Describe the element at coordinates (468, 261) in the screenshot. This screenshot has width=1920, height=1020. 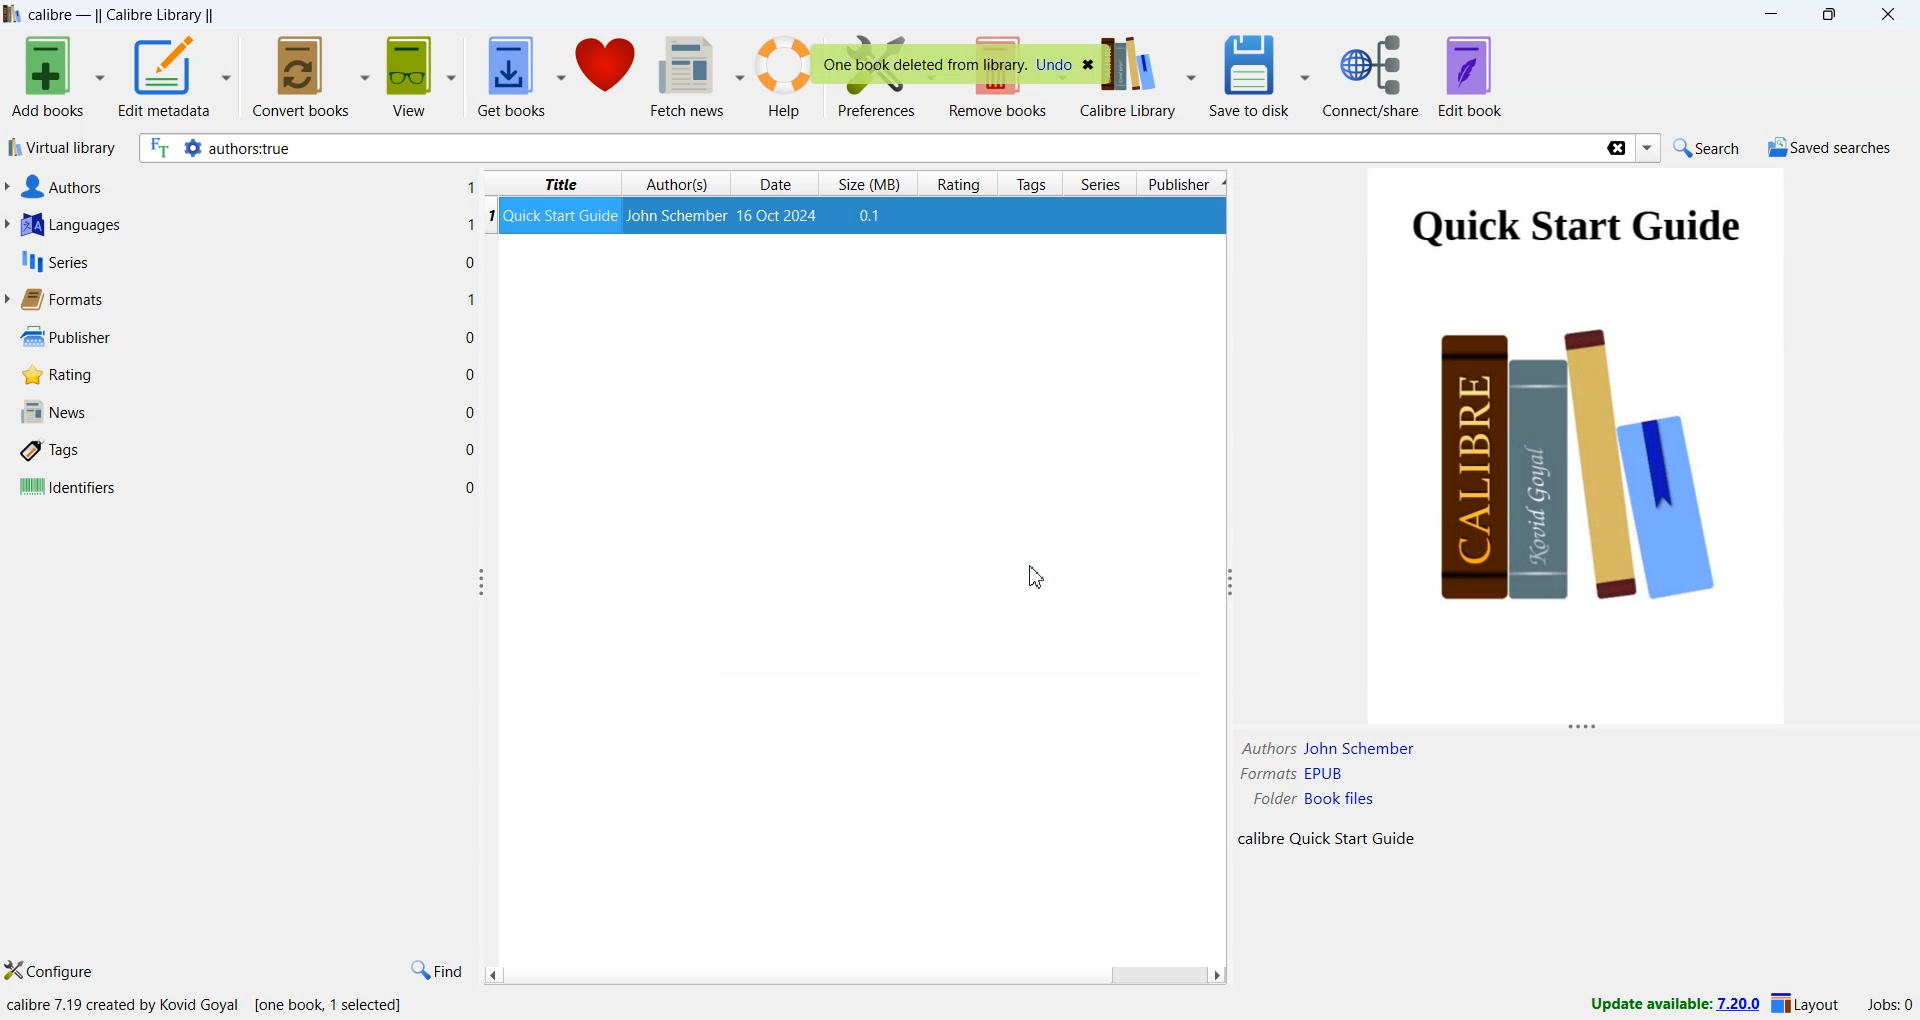
I see `0` at that location.